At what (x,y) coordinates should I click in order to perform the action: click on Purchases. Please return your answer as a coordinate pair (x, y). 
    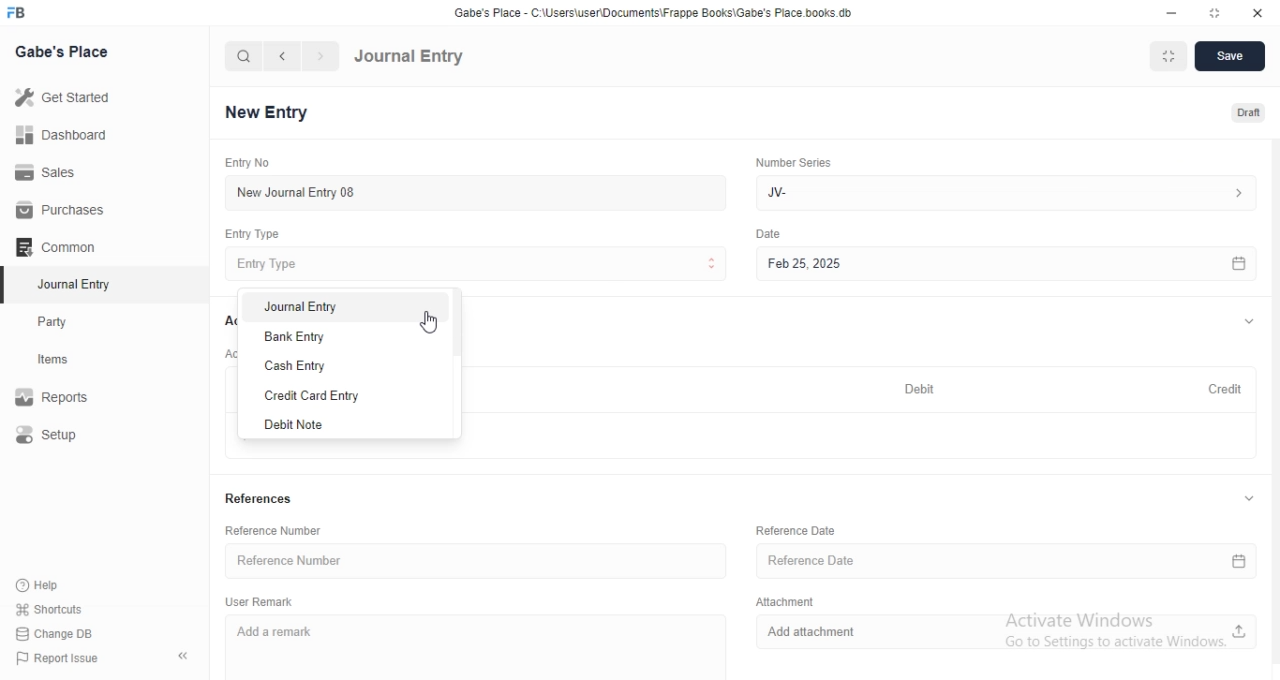
    Looking at the image, I should click on (58, 210).